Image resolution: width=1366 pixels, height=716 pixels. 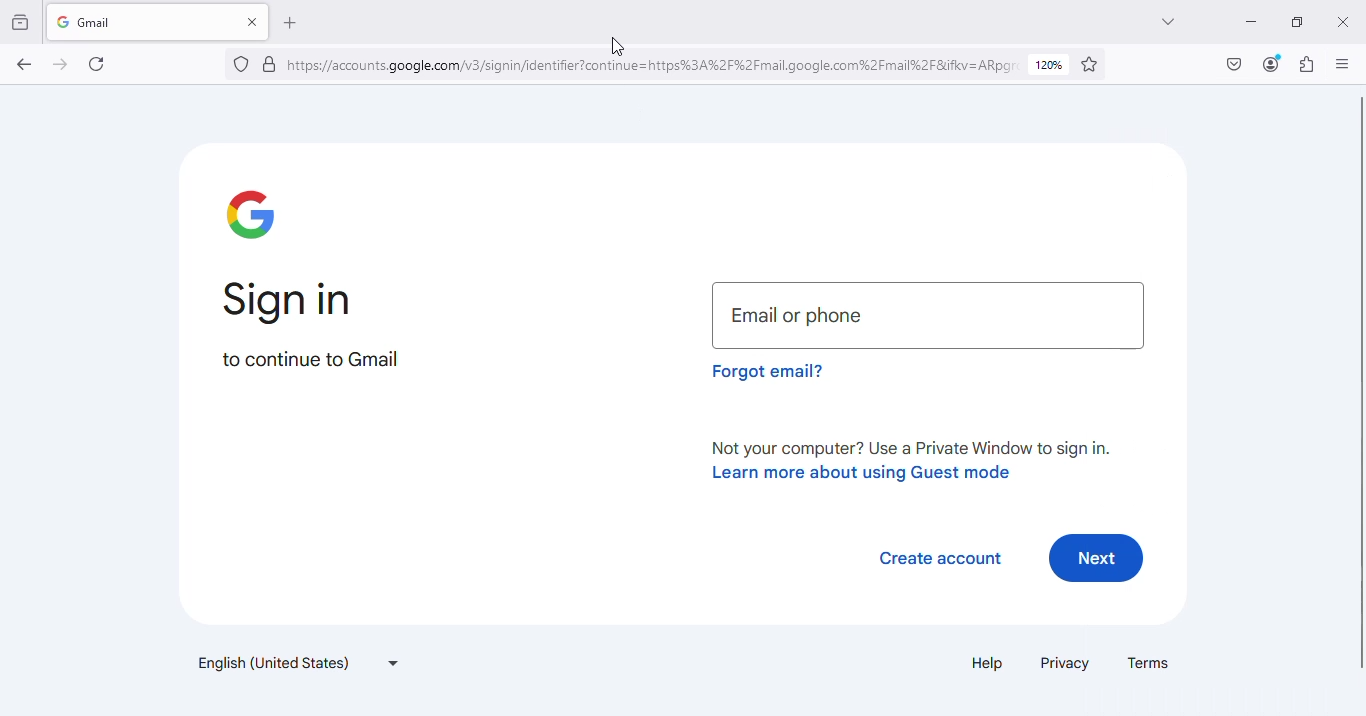 What do you see at coordinates (270, 65) in the screenshot?
I see `verified by: google trust services` at bounding box center [270, 65].